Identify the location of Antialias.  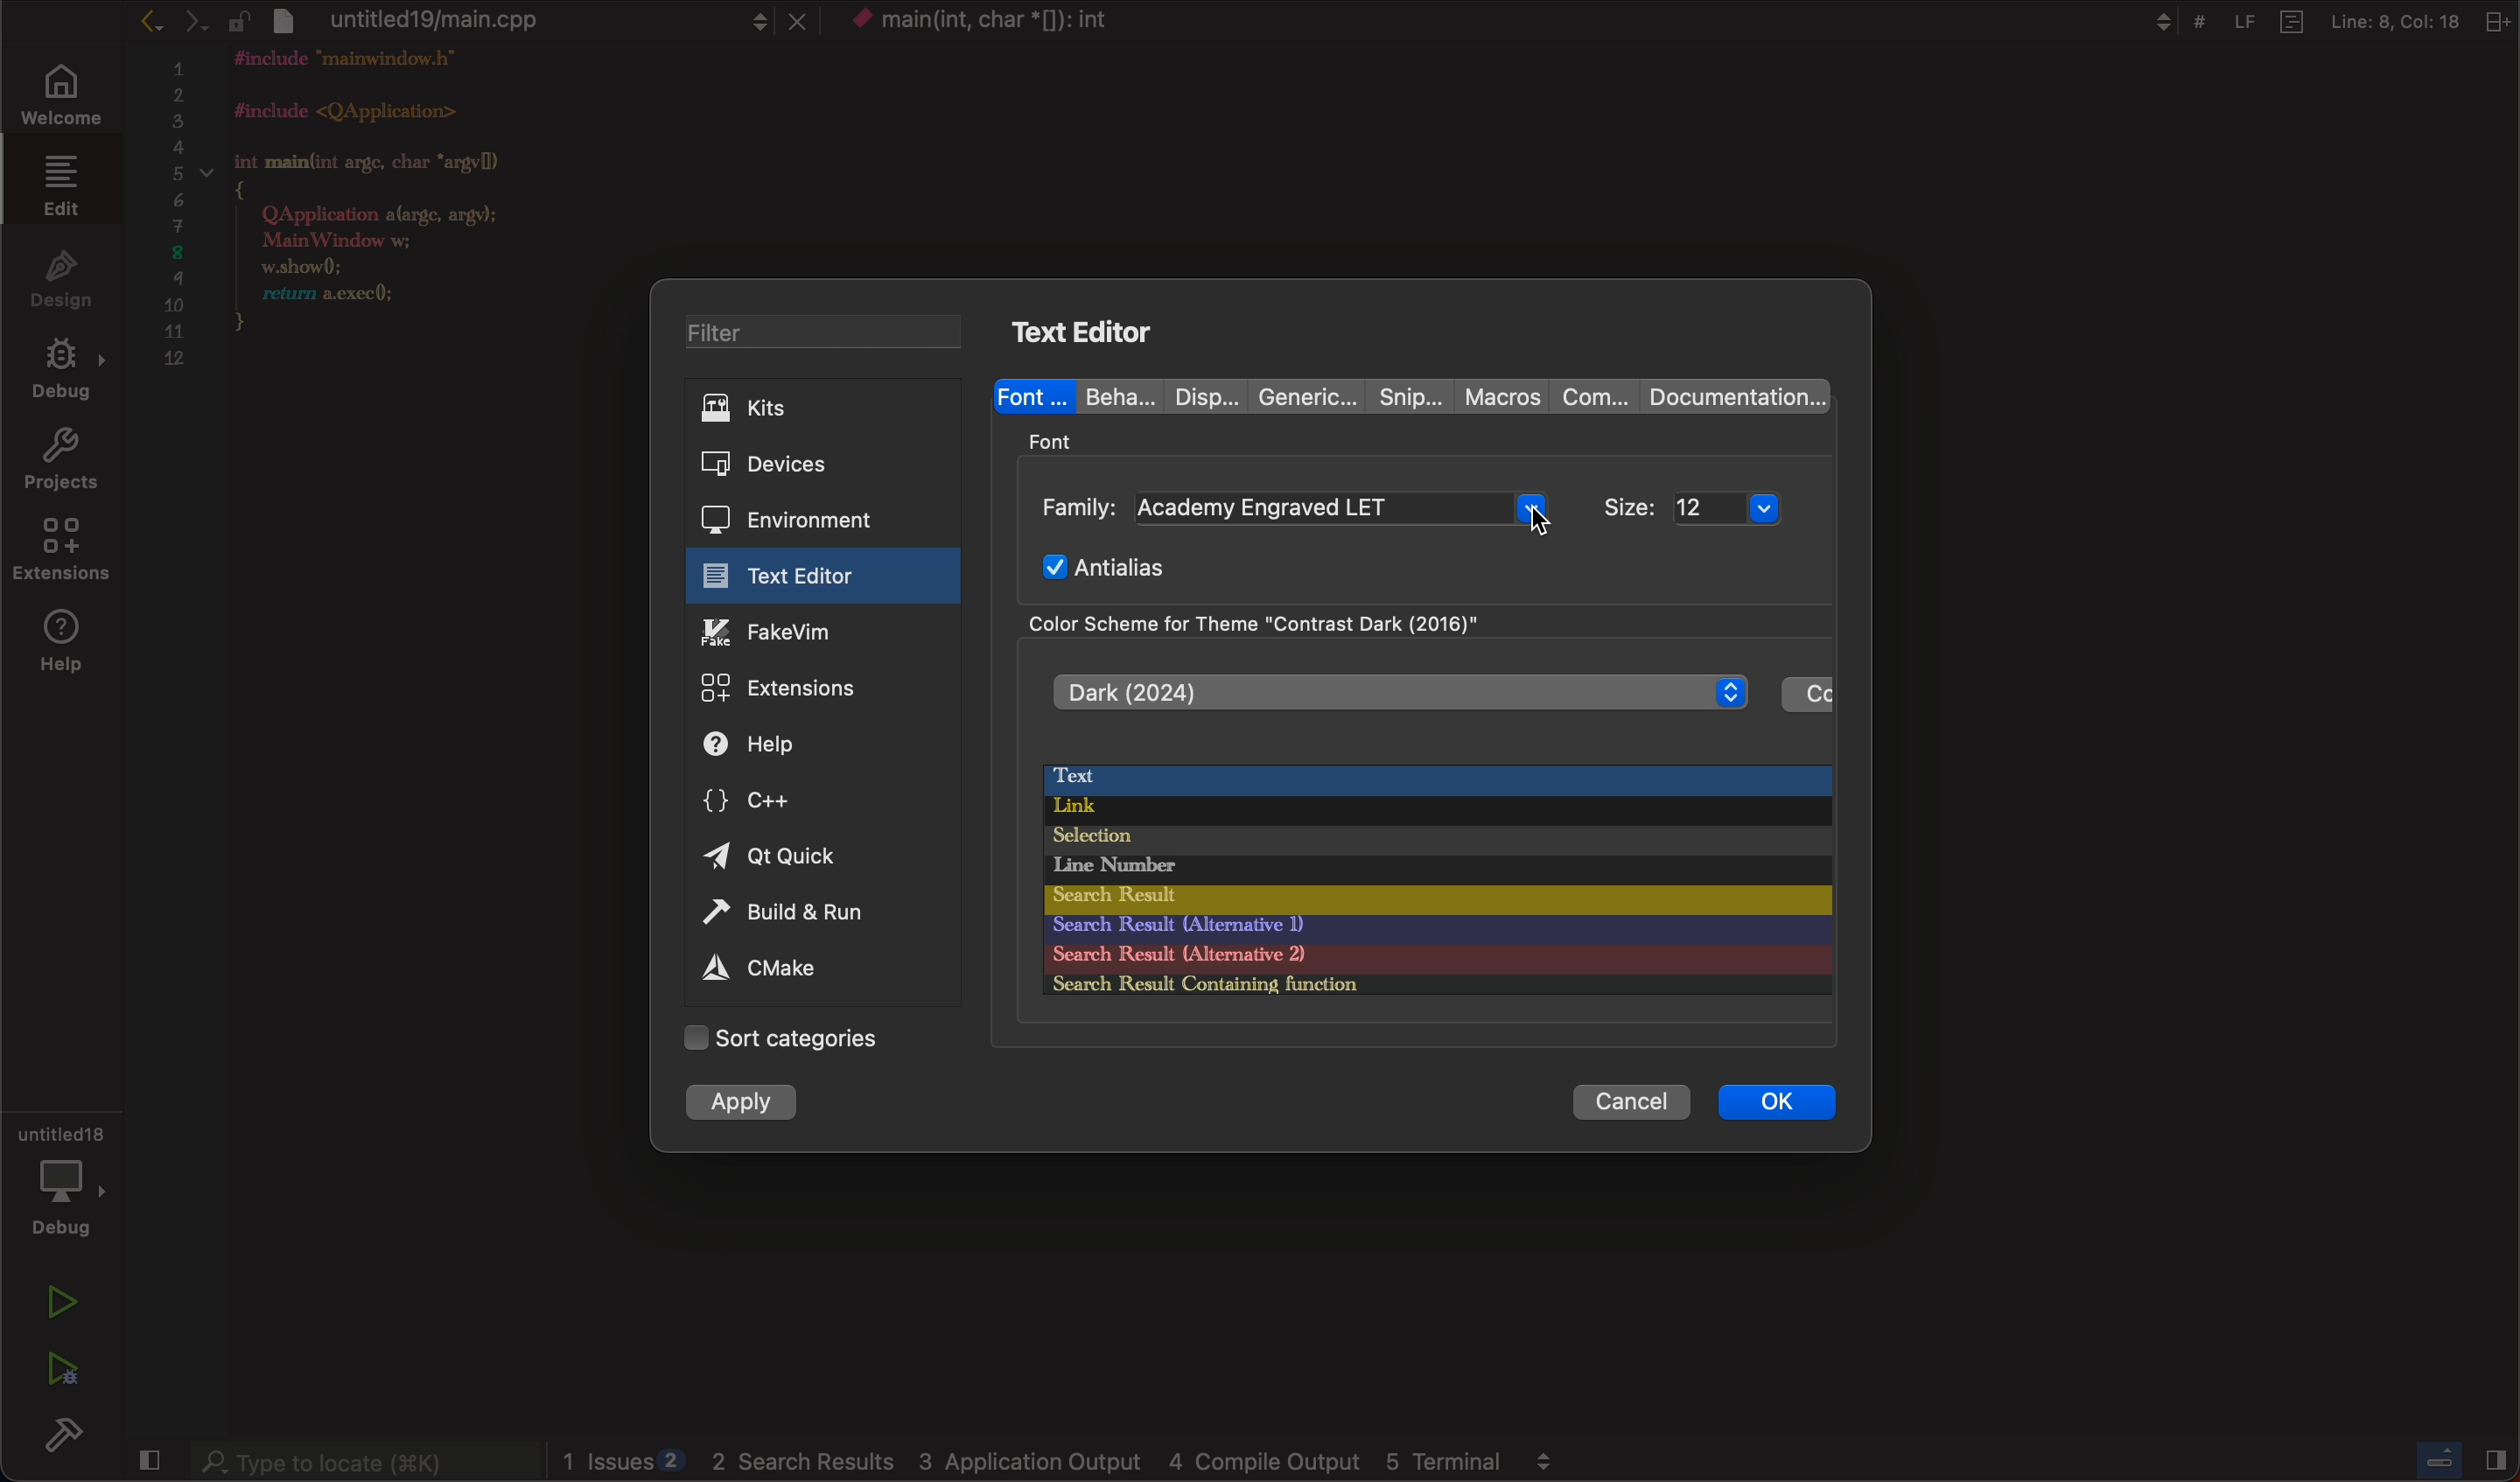
(1113, 565).